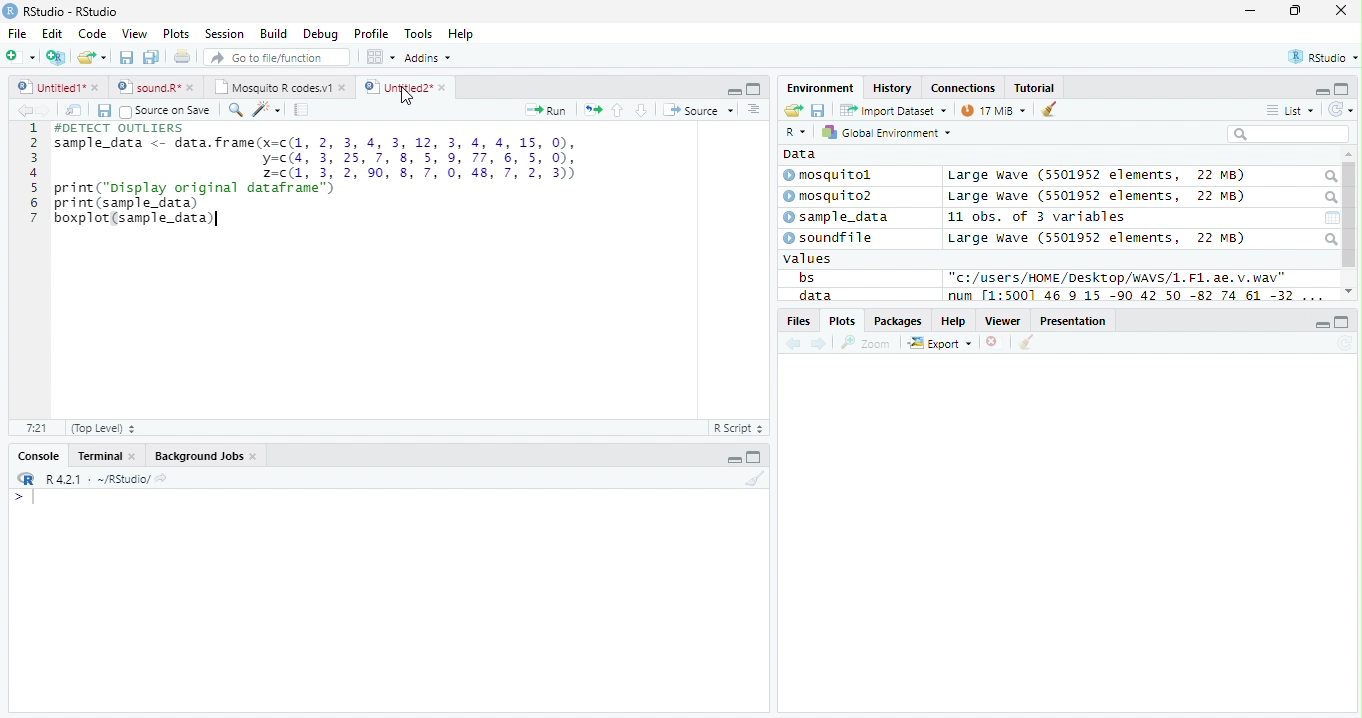 This screenshot has width=1362, height=718. Describe the element at coordinates (1322, 323) in the screenshot. I see `minimize` at that location.